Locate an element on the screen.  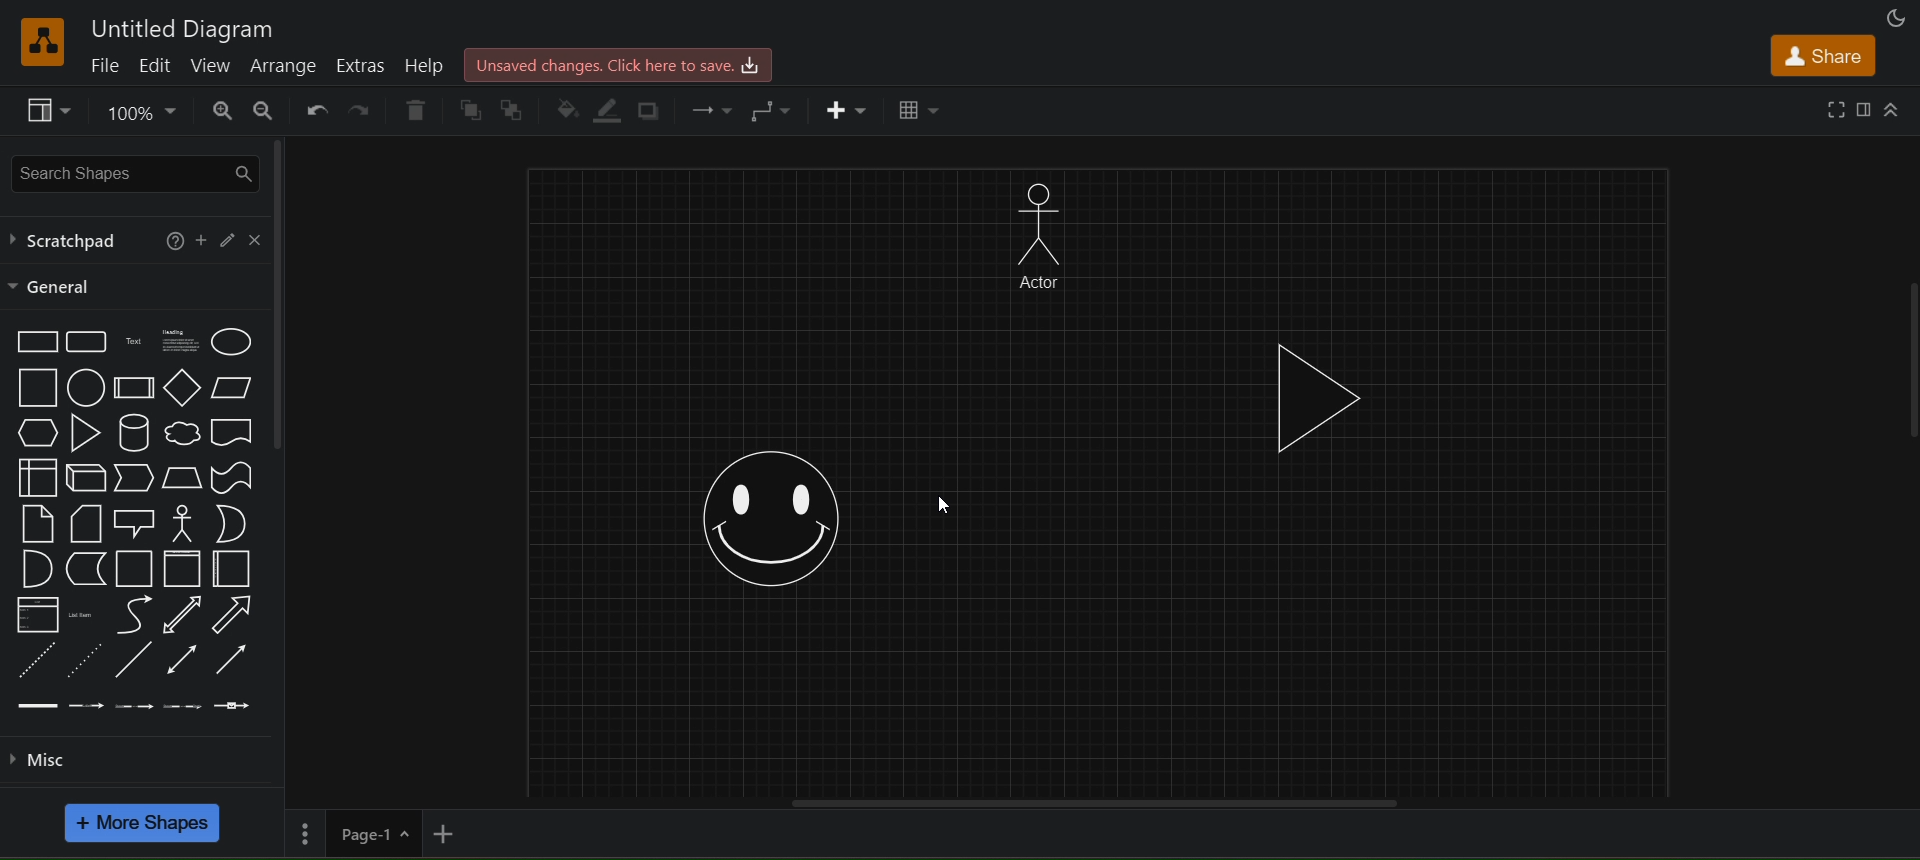
line is located at coordinates (135, 660).